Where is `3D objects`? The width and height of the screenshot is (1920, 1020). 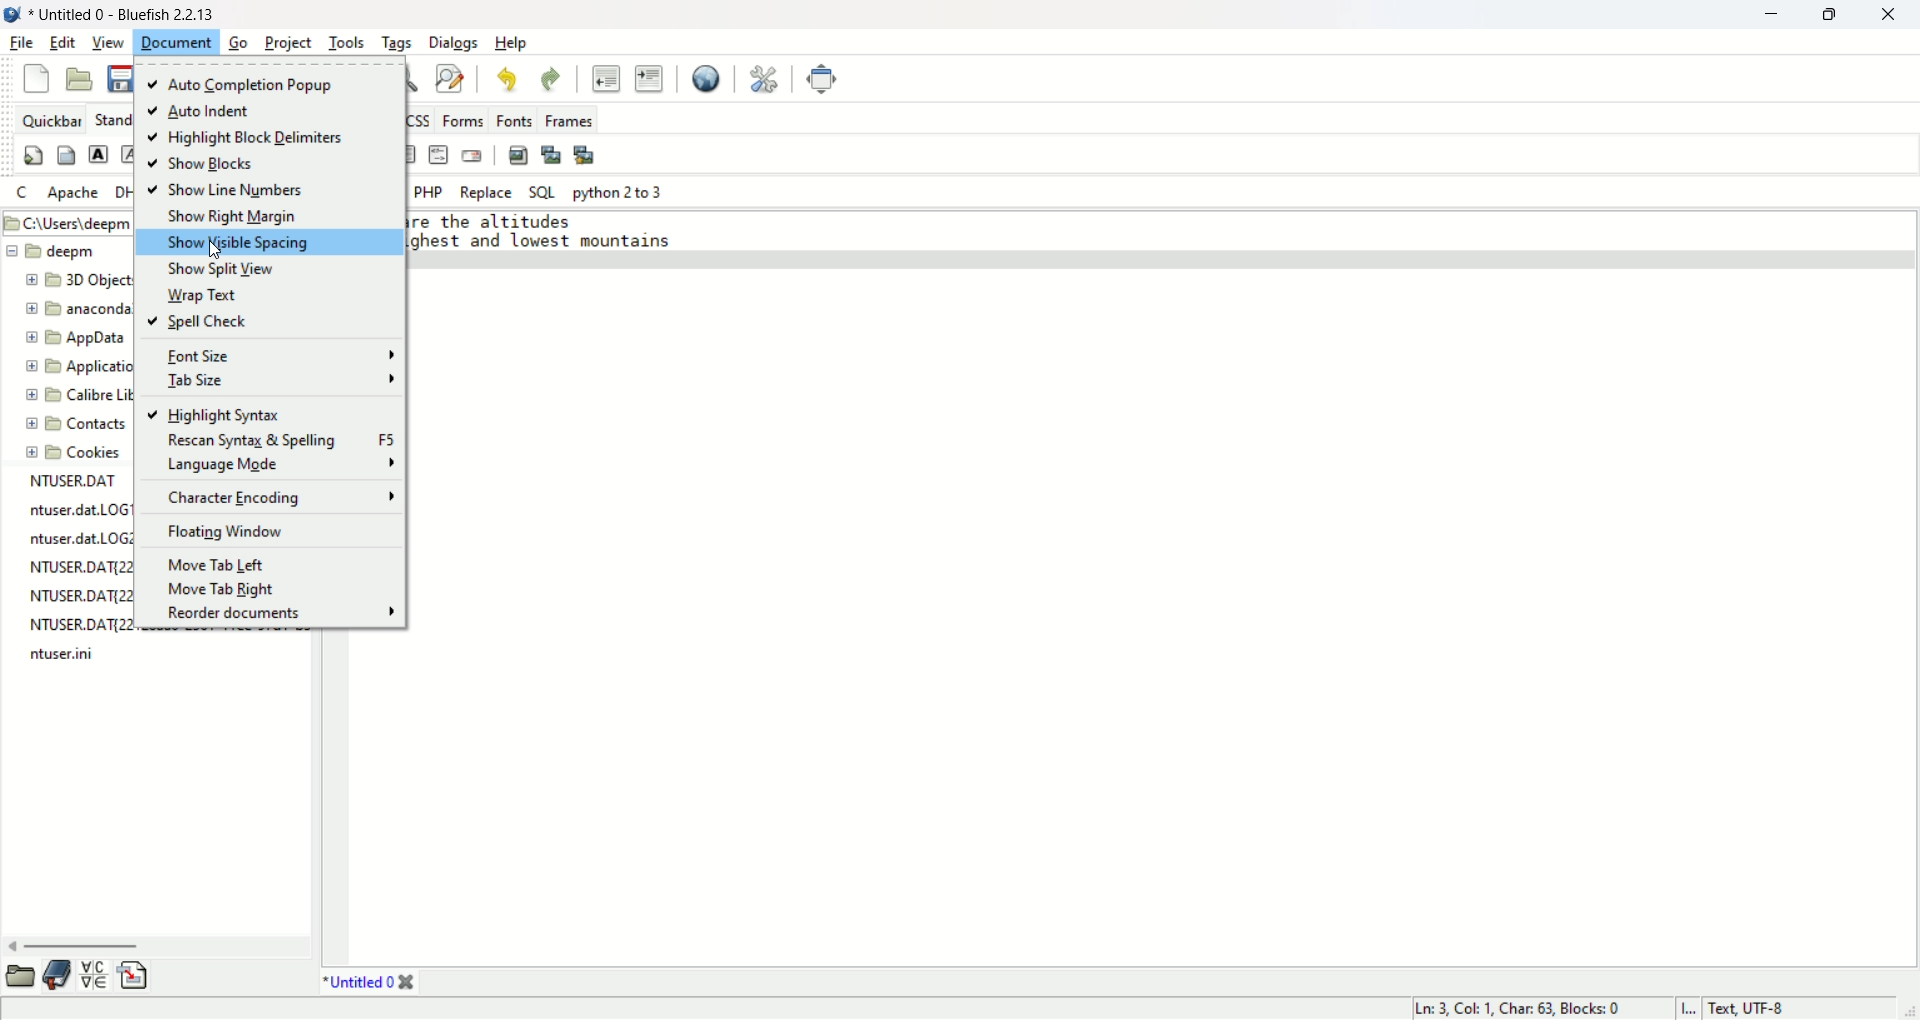 3D objects is located at coordinates (77, 281).